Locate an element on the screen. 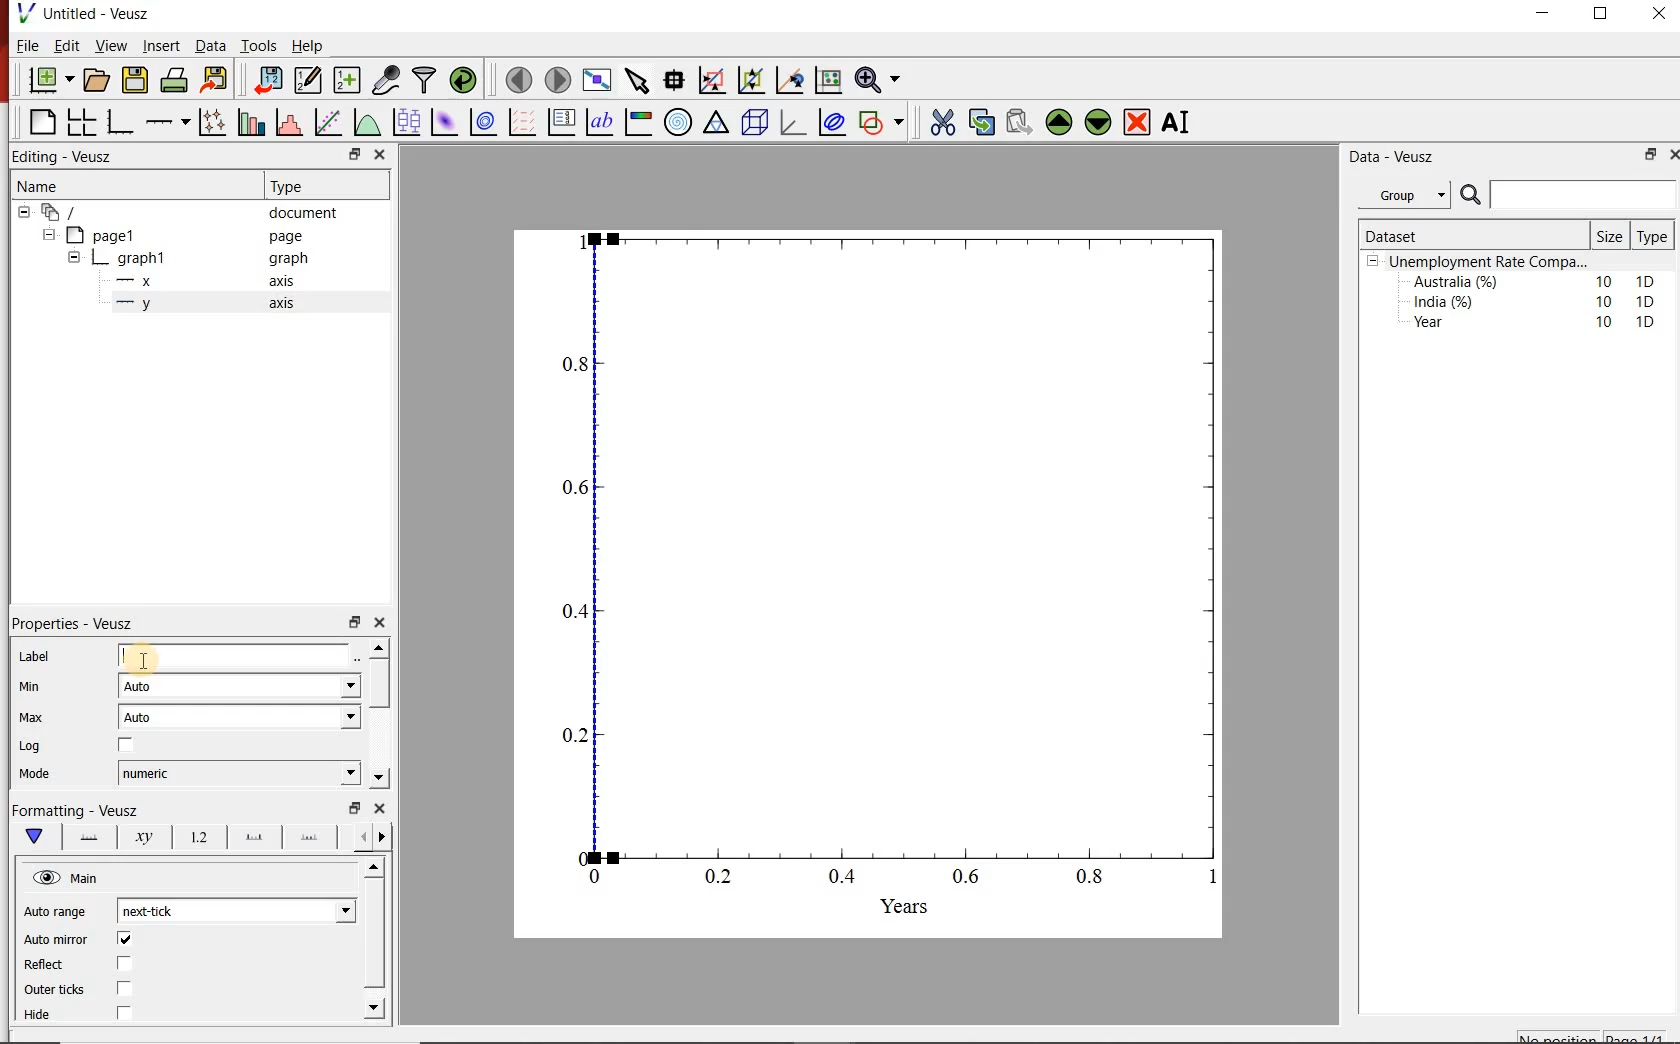  Edit is located at coordinates (64, 45).